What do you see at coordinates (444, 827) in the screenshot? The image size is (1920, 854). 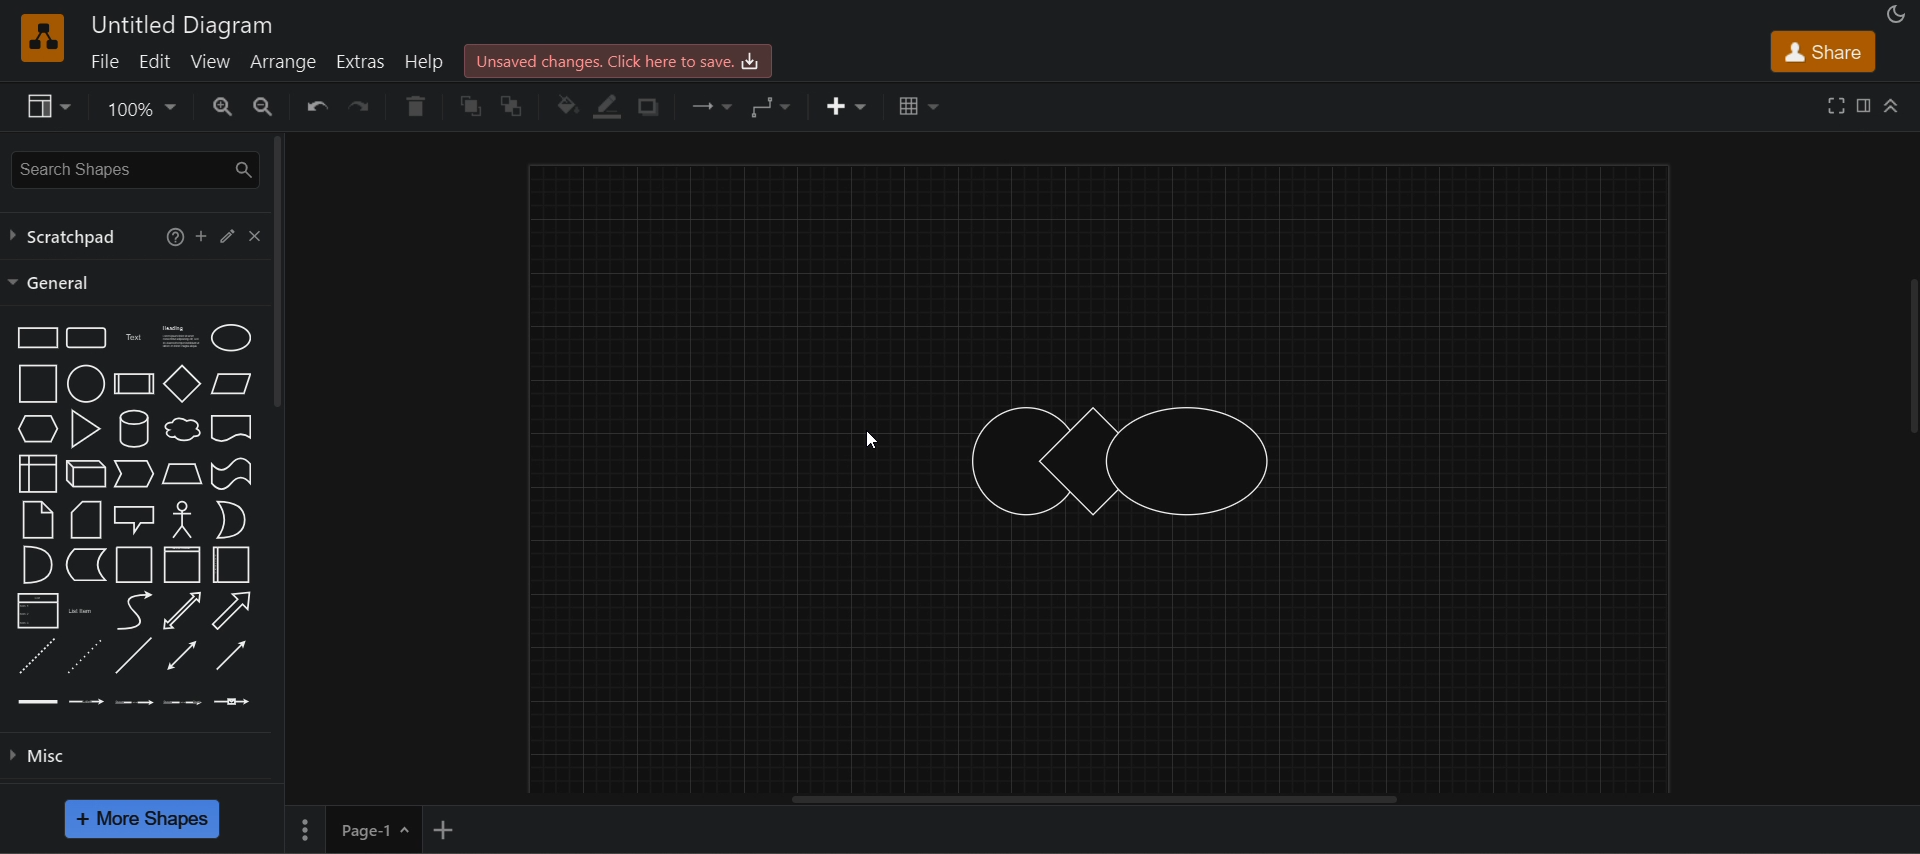 I see `add new page` at bounding box center [444, 827].